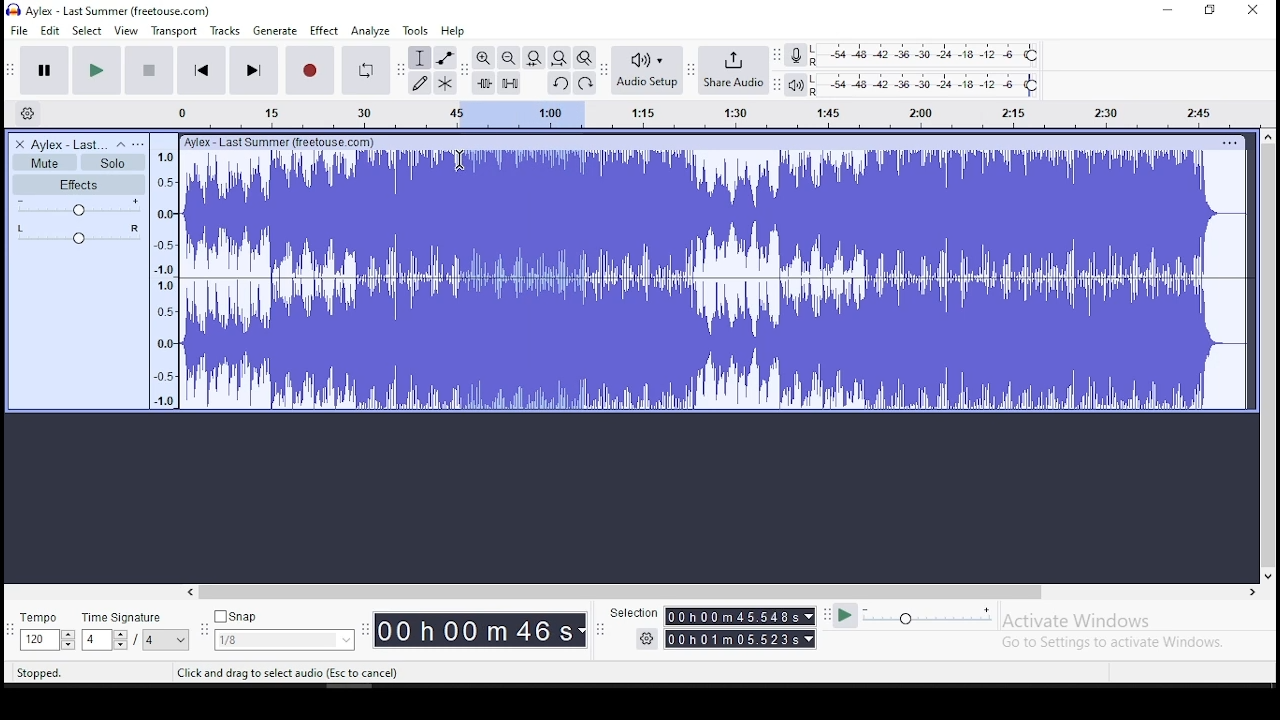 Image resolution: width=1280 pixels, height=720 pixels. What do you see at coordinates (136, 633) in the screenshot?
I see `time signature` at bounding box center [136, 633].